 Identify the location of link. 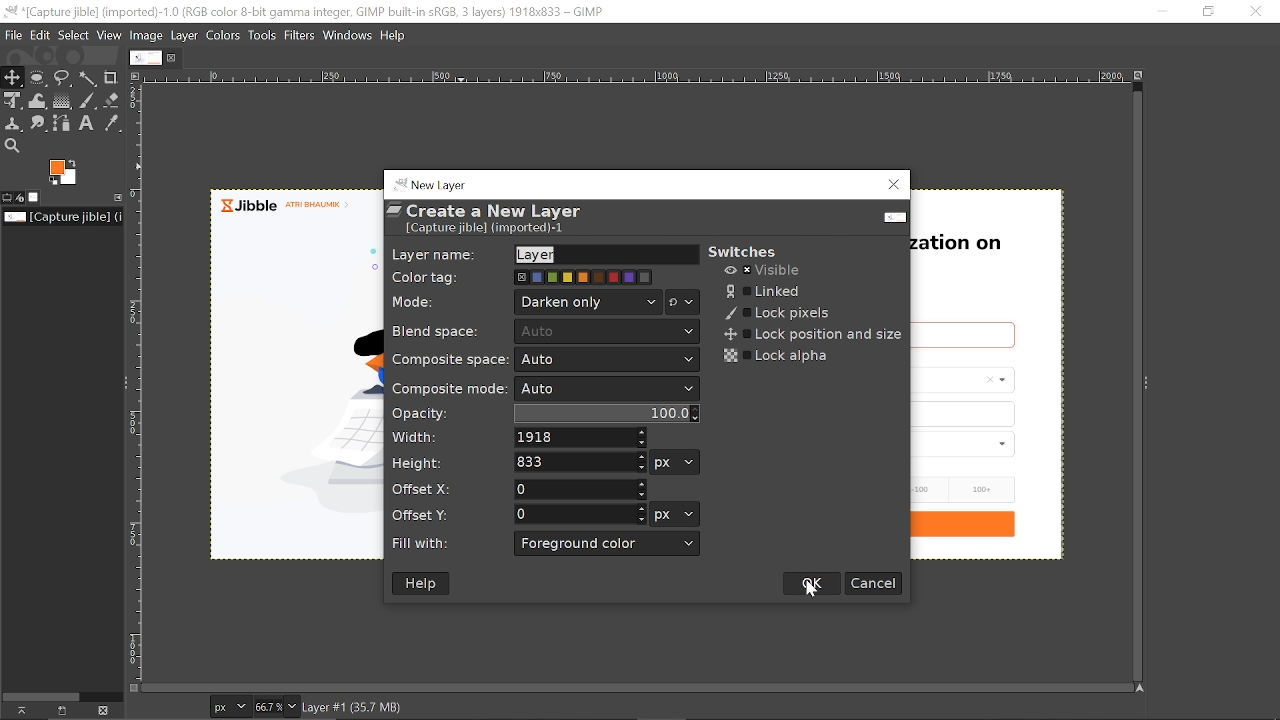
(60, 711).